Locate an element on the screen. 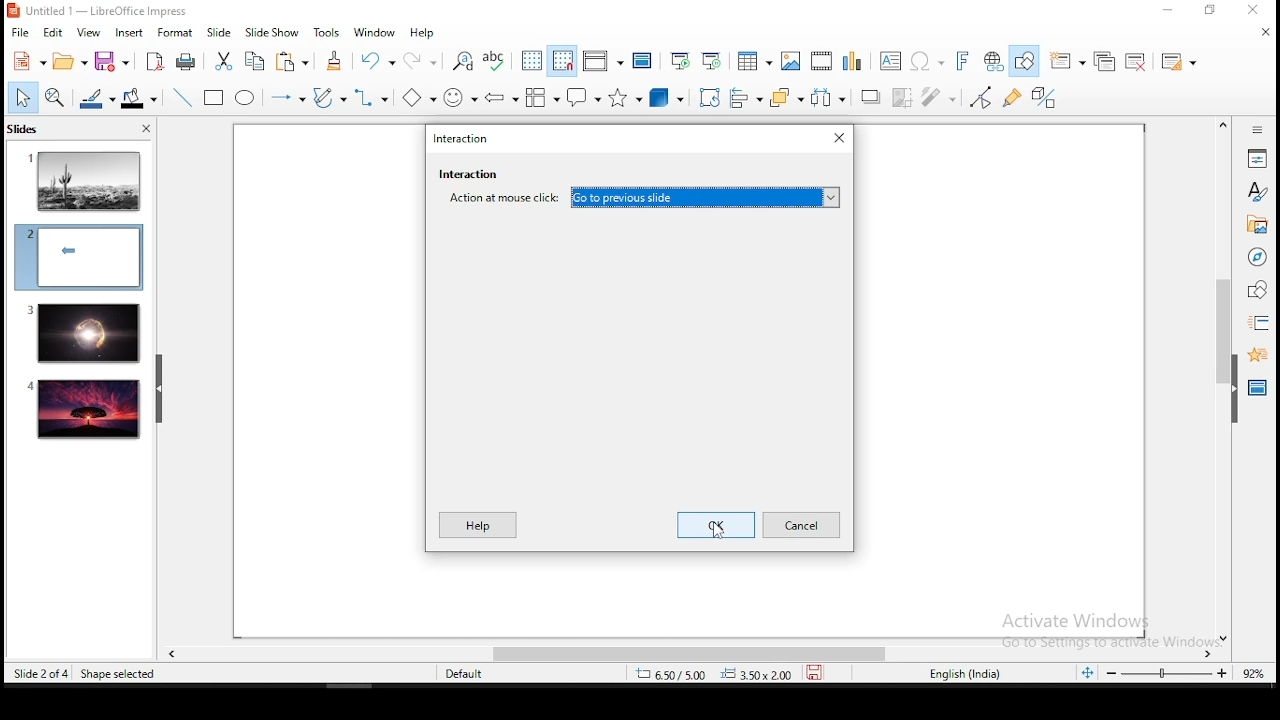 The height and width of the screenshot is (720, 1280). view is located at coordinates (89, 32).